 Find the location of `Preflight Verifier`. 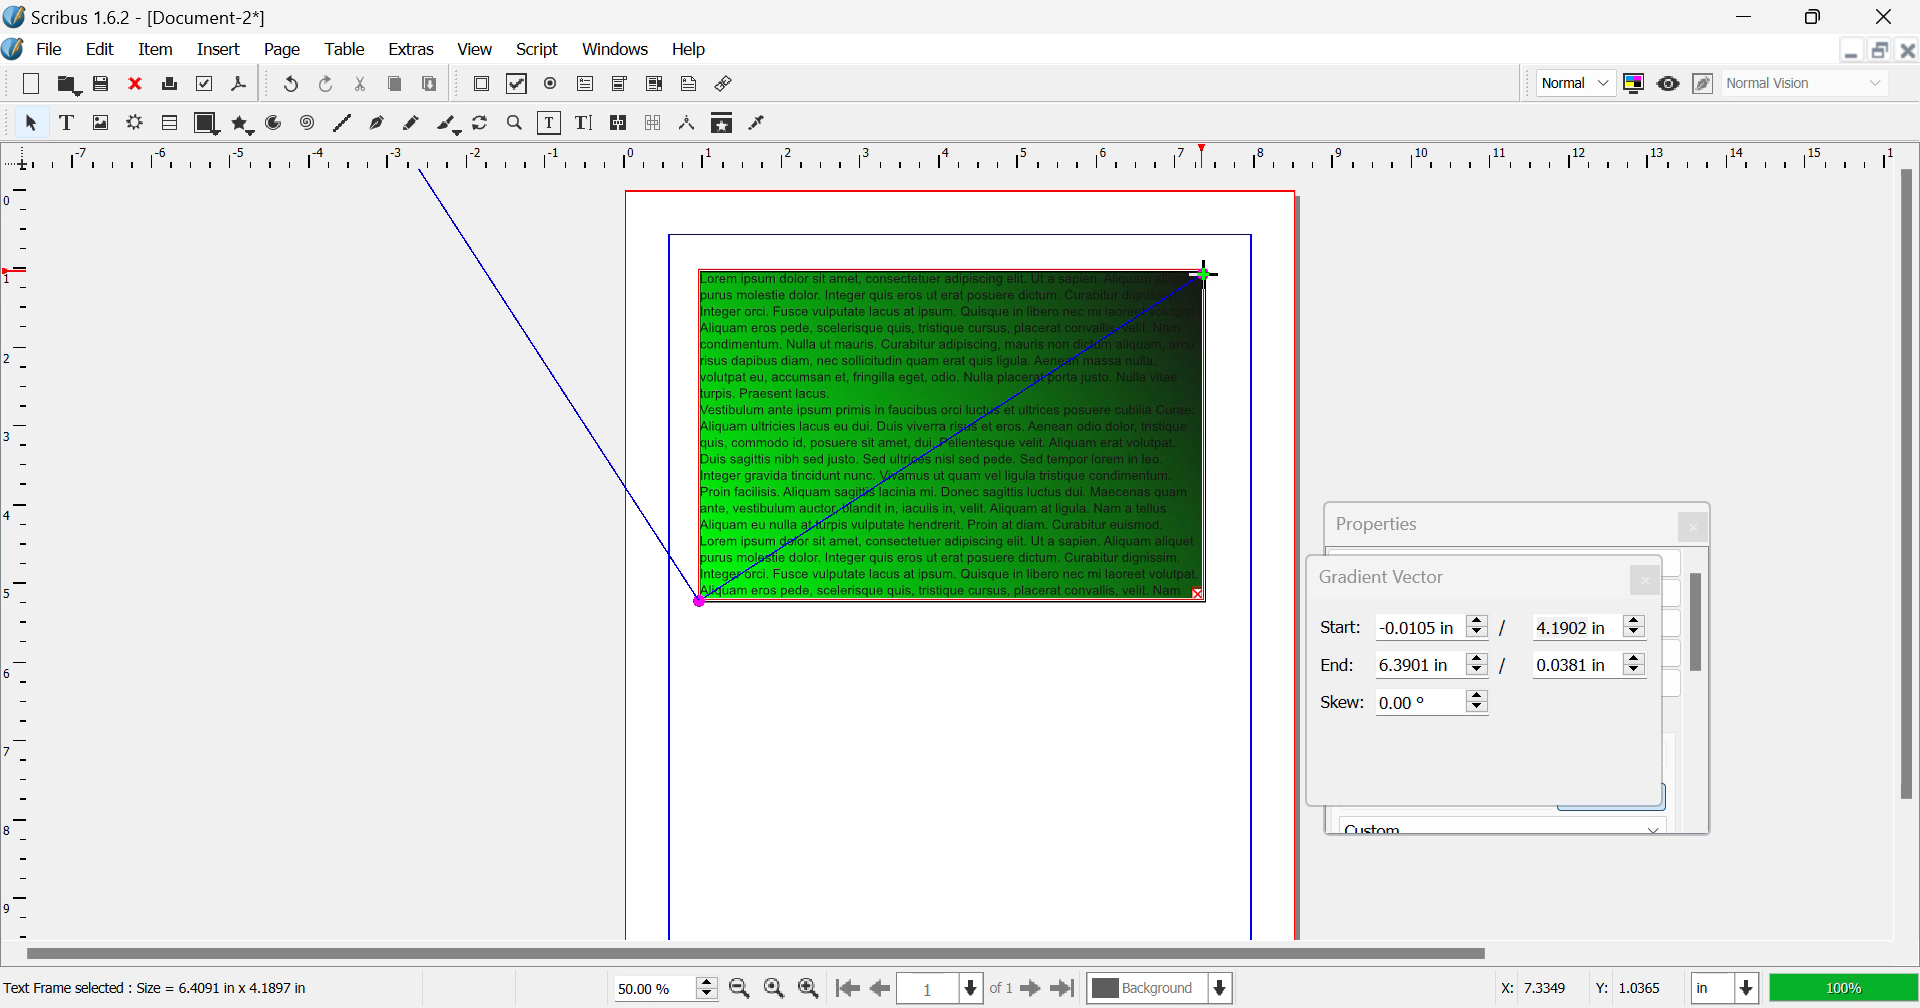

Preflight Verifier is located at coordinates (206, 84).